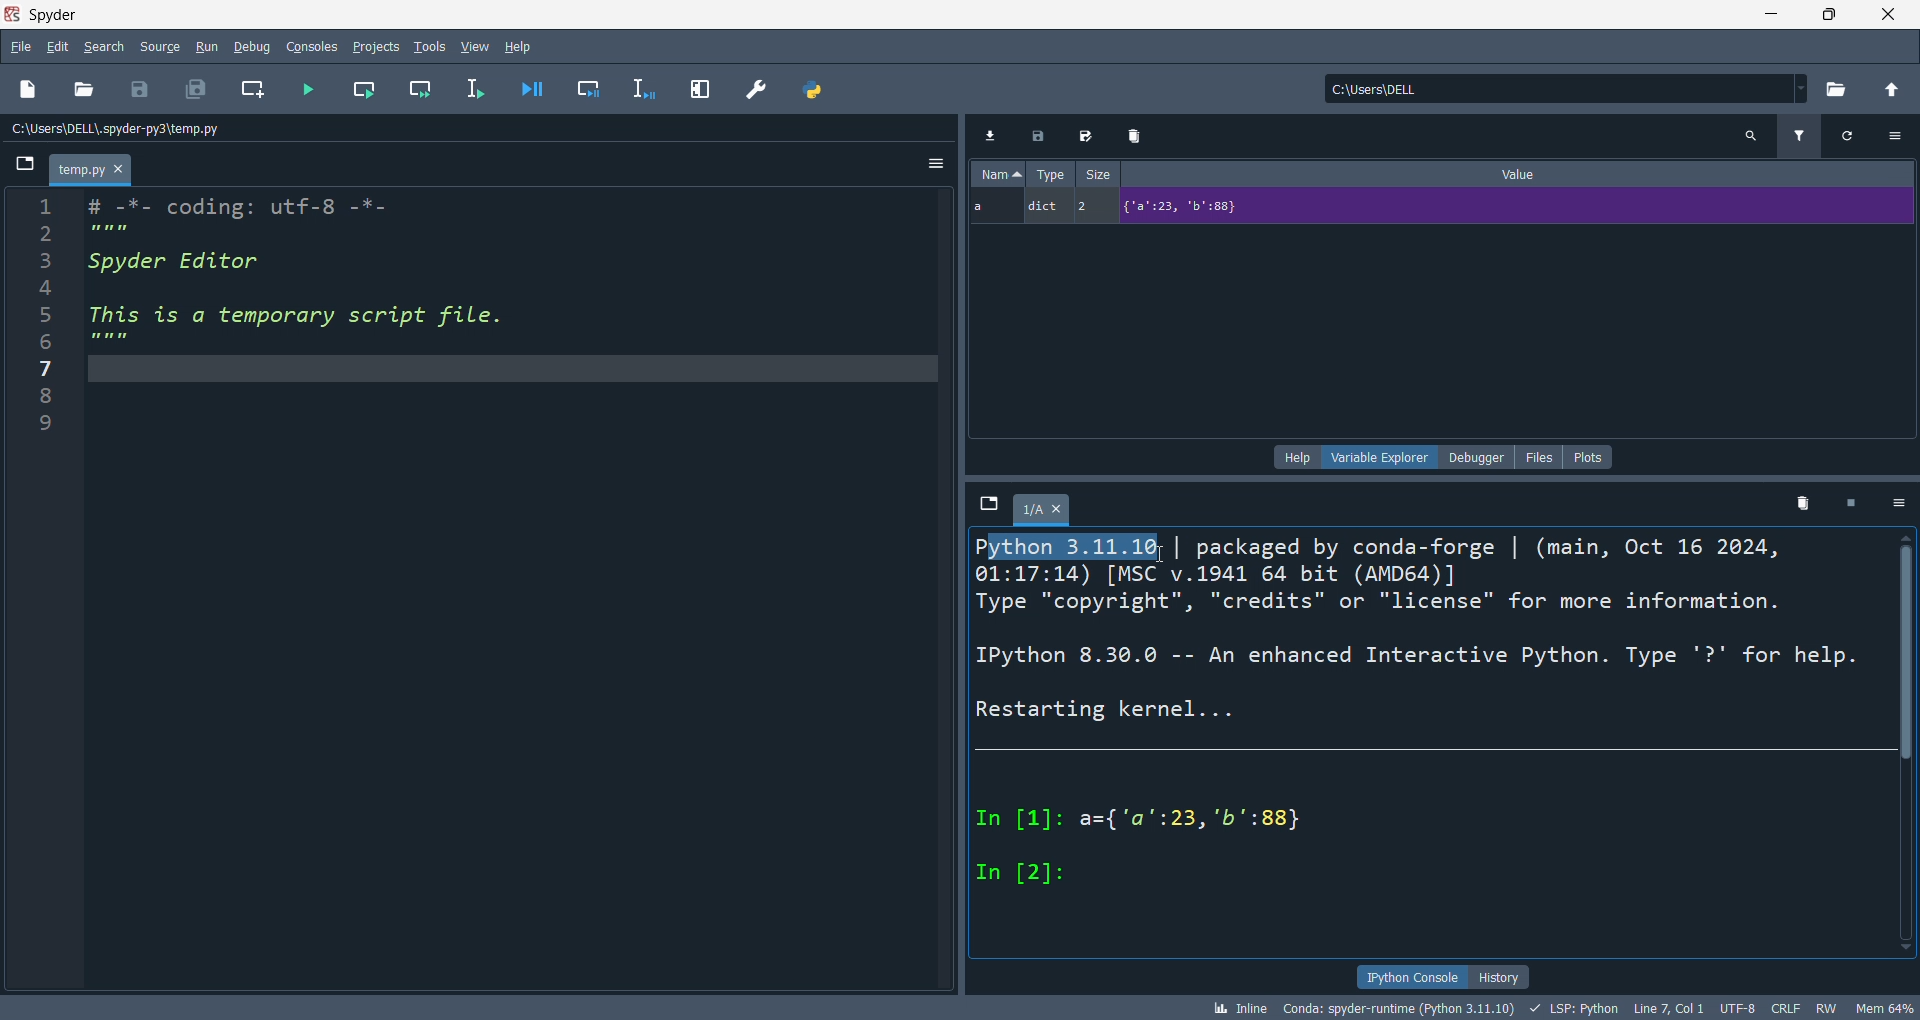 Image resolution: width=1920 pixels, height=1020 pixels. I want to click on debugger, so click(1475, 457).